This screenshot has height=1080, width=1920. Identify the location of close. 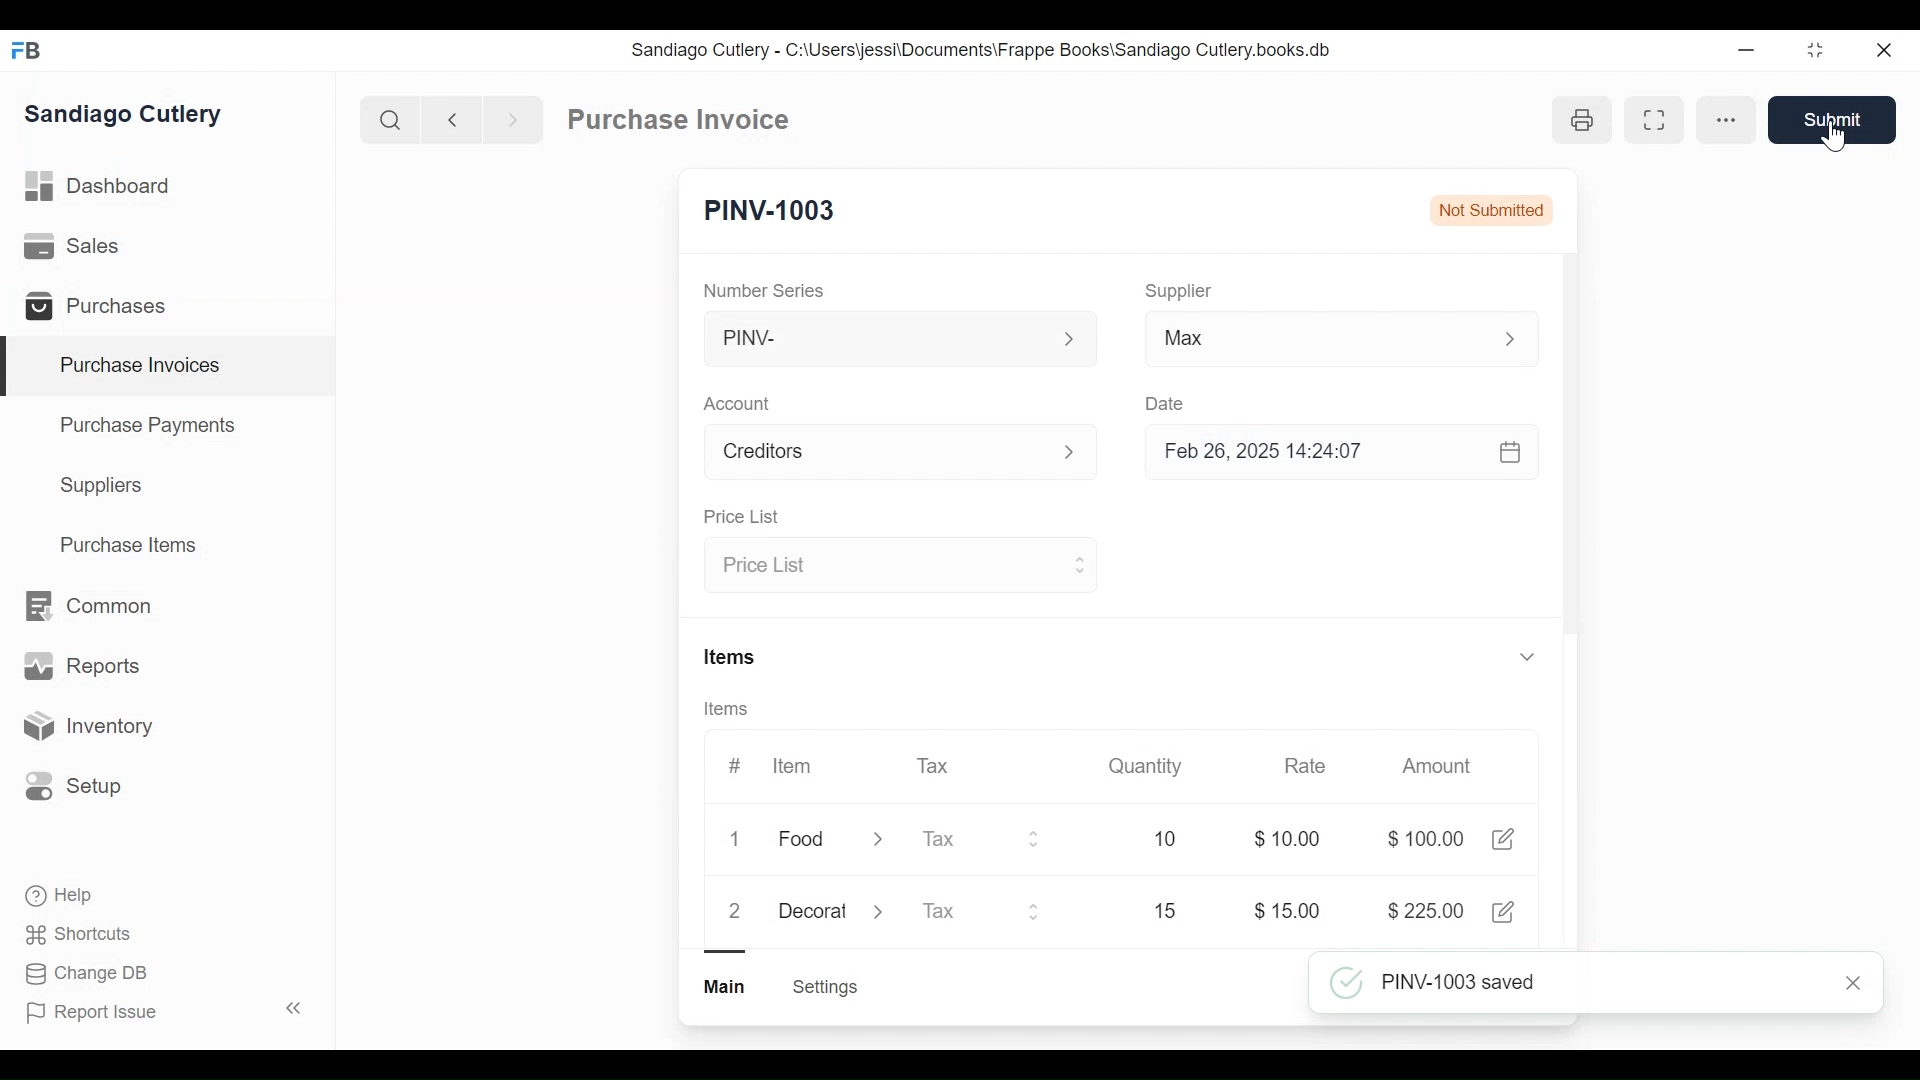
(1882, 51).